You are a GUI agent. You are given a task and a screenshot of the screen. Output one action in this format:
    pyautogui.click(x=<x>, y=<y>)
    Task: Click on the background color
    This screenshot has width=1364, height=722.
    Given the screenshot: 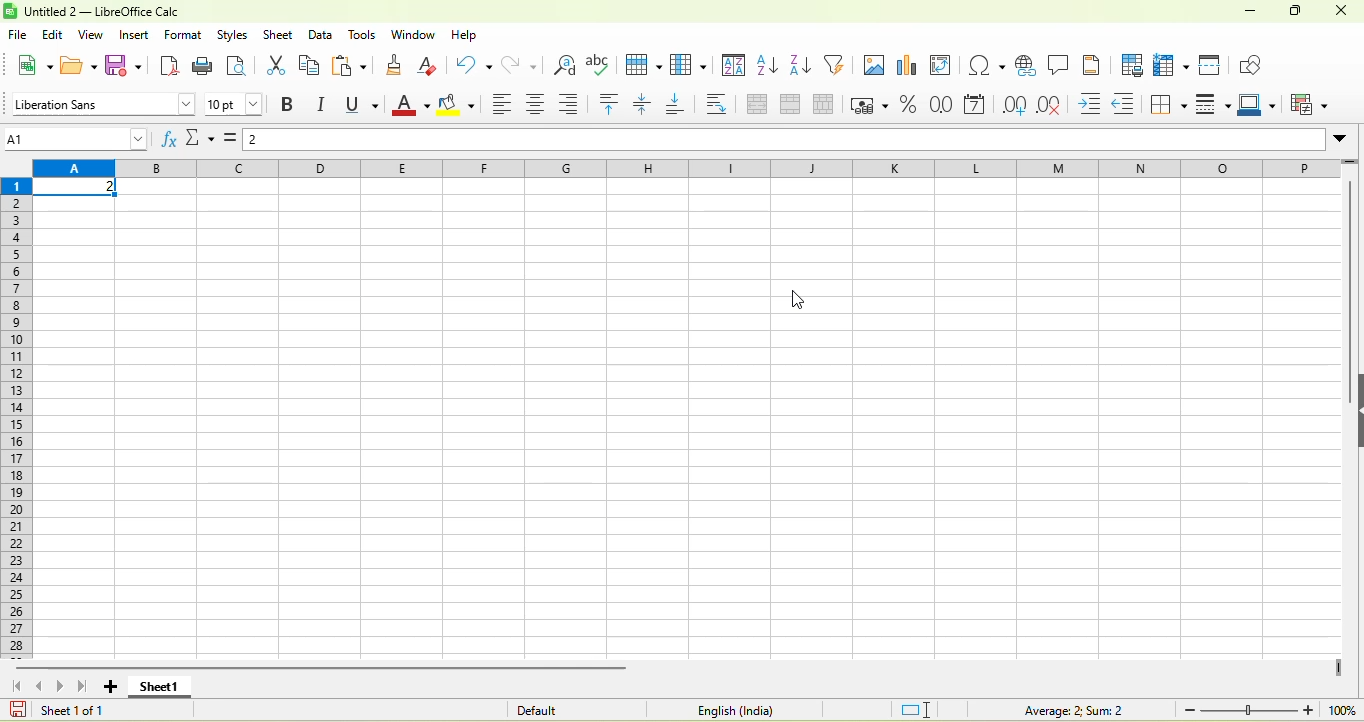 What is the action you would take?
    pyautogui.click(x=461, y=105)
    